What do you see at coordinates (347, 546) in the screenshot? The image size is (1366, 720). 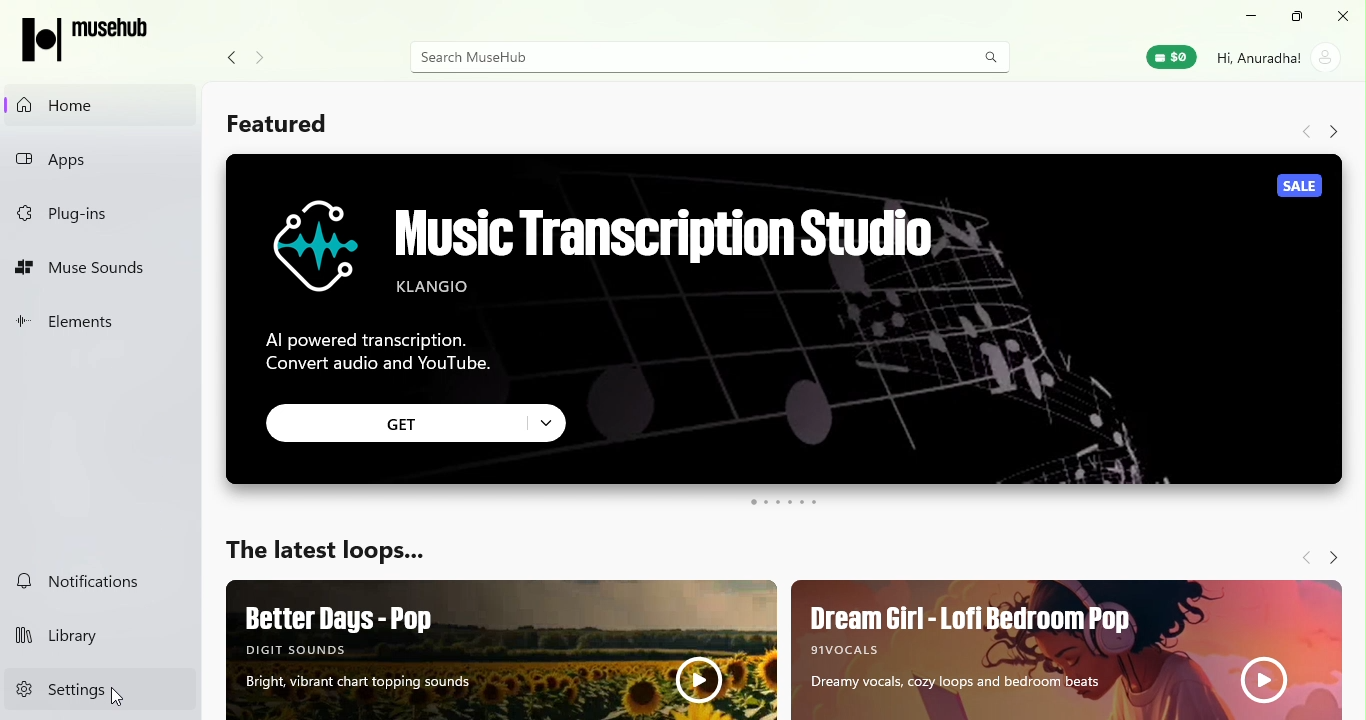 I see `The latest loops...` at bounding box center [347, 546].